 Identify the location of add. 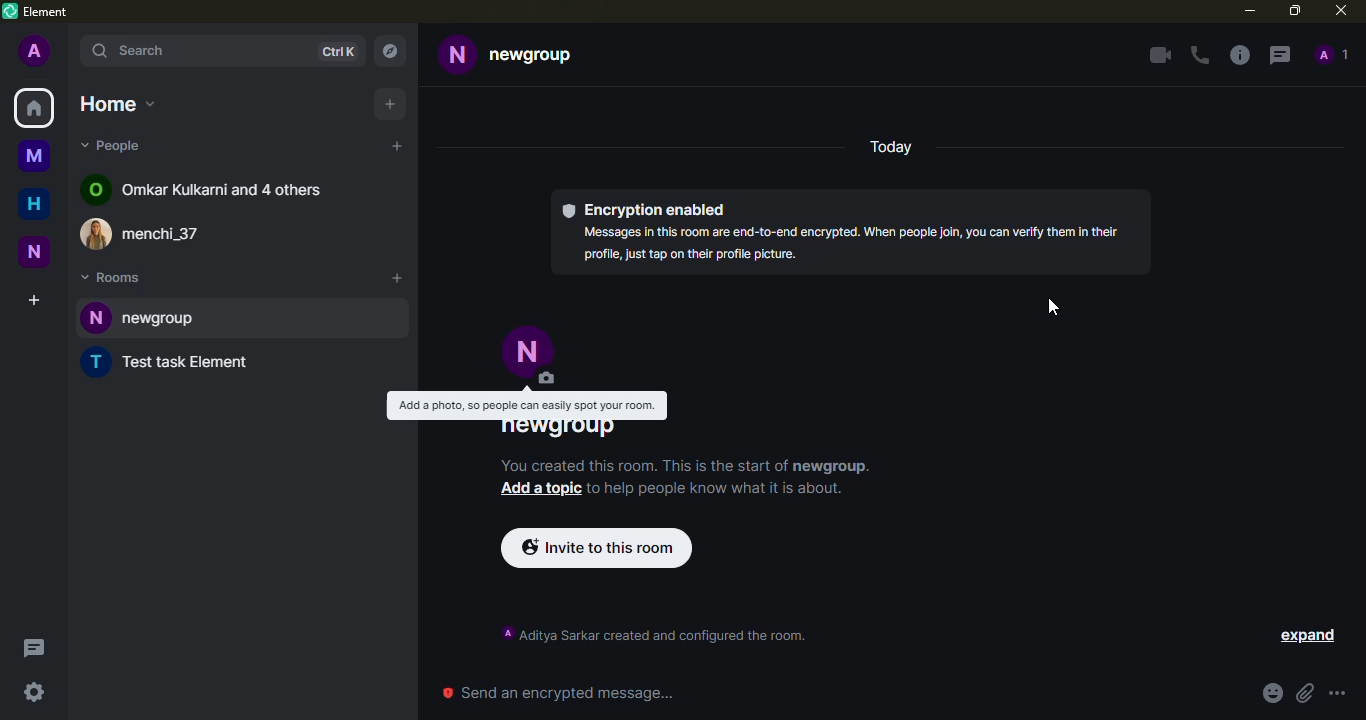
(390, 104).